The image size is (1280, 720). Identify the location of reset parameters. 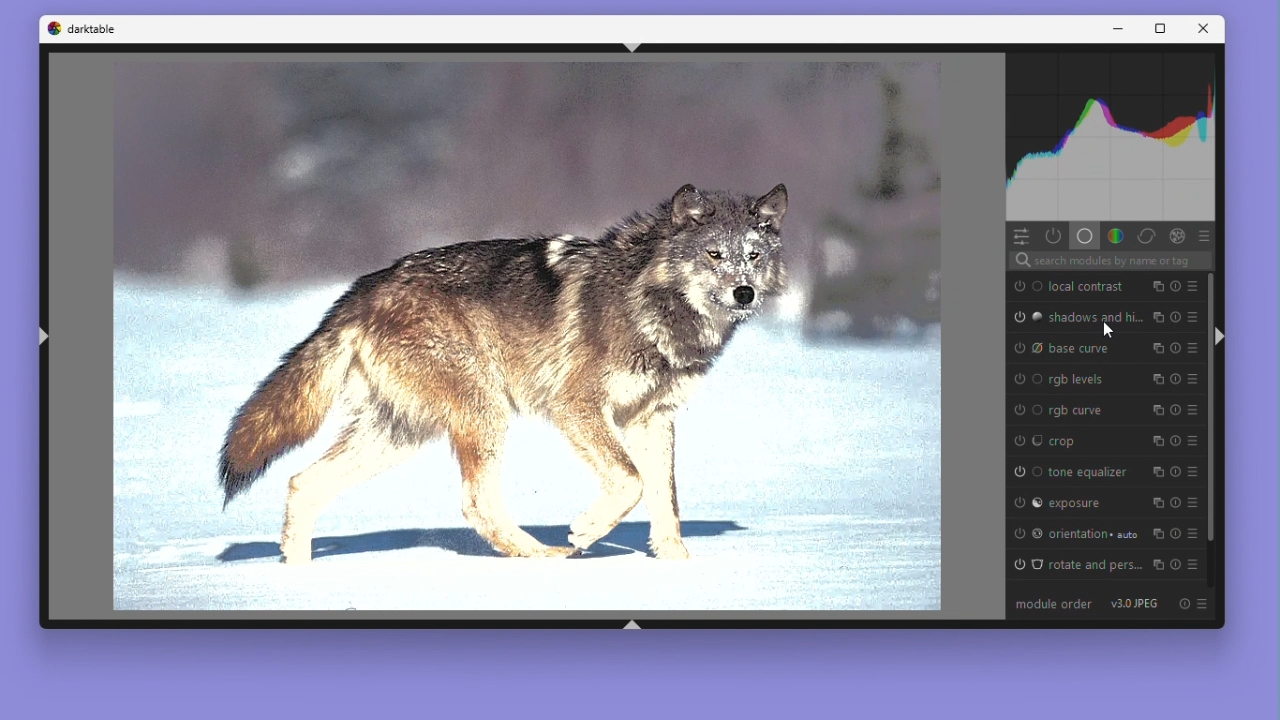
(1175, 502).